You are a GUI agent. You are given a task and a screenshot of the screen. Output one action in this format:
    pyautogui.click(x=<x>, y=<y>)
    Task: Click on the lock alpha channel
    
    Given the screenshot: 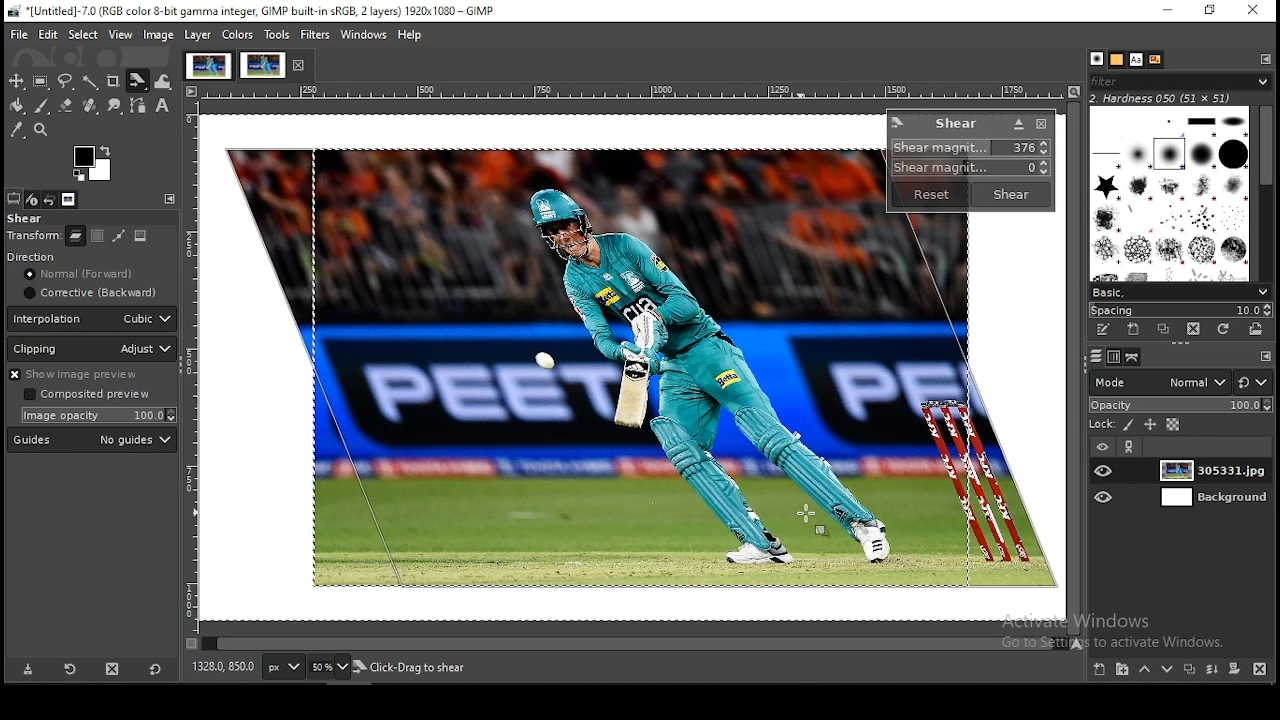 What is the action you would take?
    pyautogui.click(x=1174, y=426)
    